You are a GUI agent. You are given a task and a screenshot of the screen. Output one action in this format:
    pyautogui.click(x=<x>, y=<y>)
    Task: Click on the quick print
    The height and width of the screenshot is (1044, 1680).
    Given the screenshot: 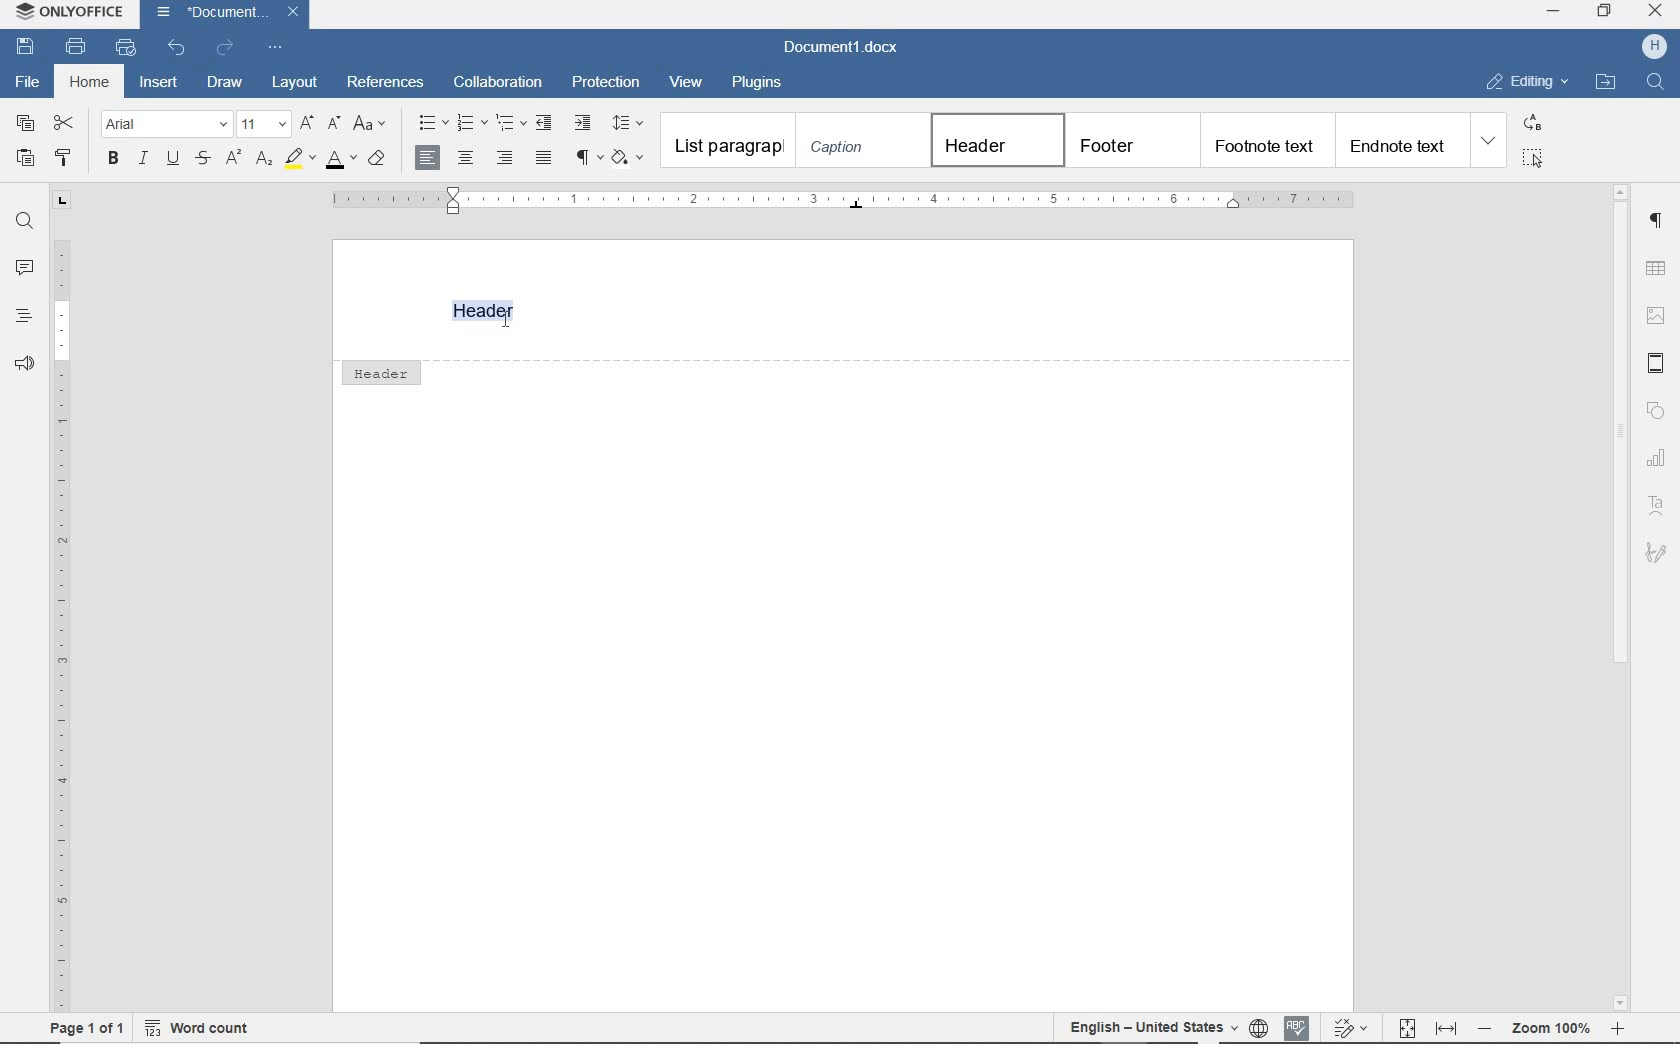 What is the action you would take?
    pyautogui.click(x=124, y=48)
    